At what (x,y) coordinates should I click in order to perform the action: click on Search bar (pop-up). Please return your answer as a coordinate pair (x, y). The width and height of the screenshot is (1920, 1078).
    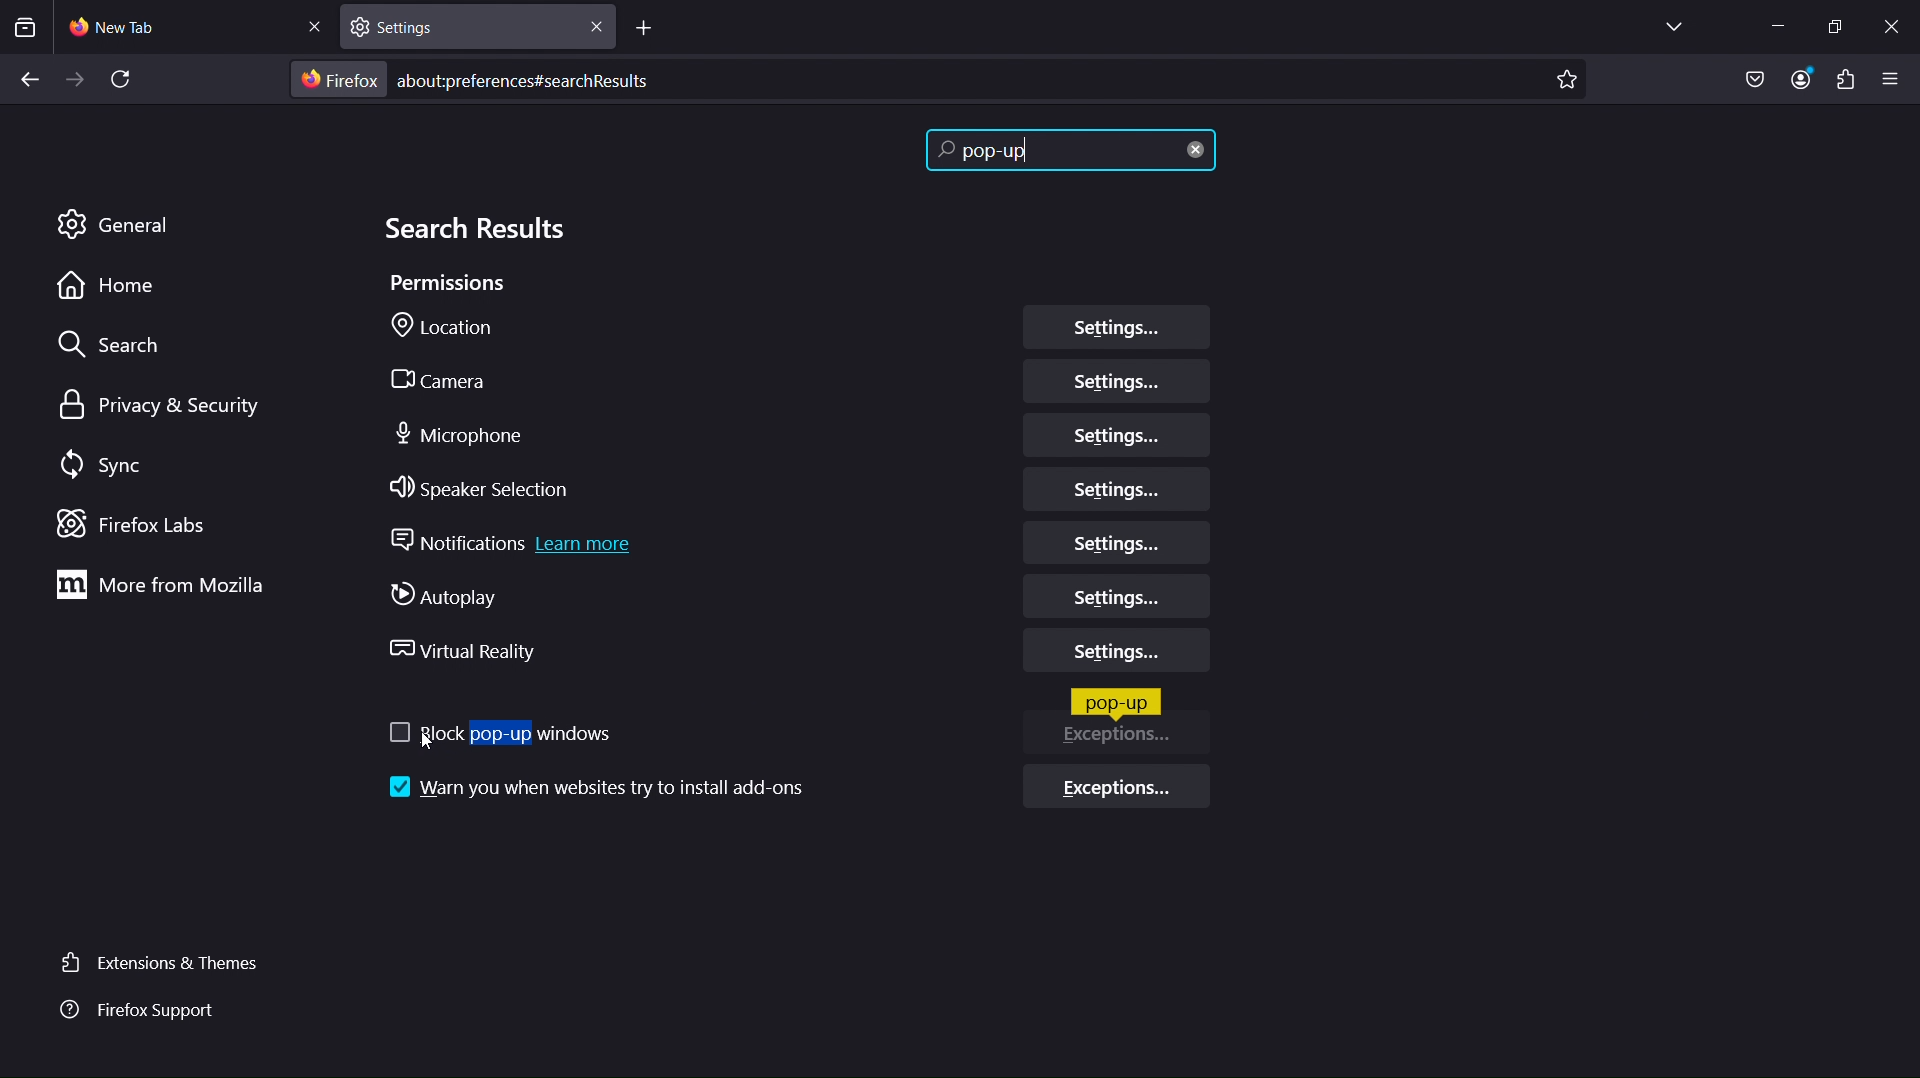
    Looking at the image, I should click on (1077, 152).